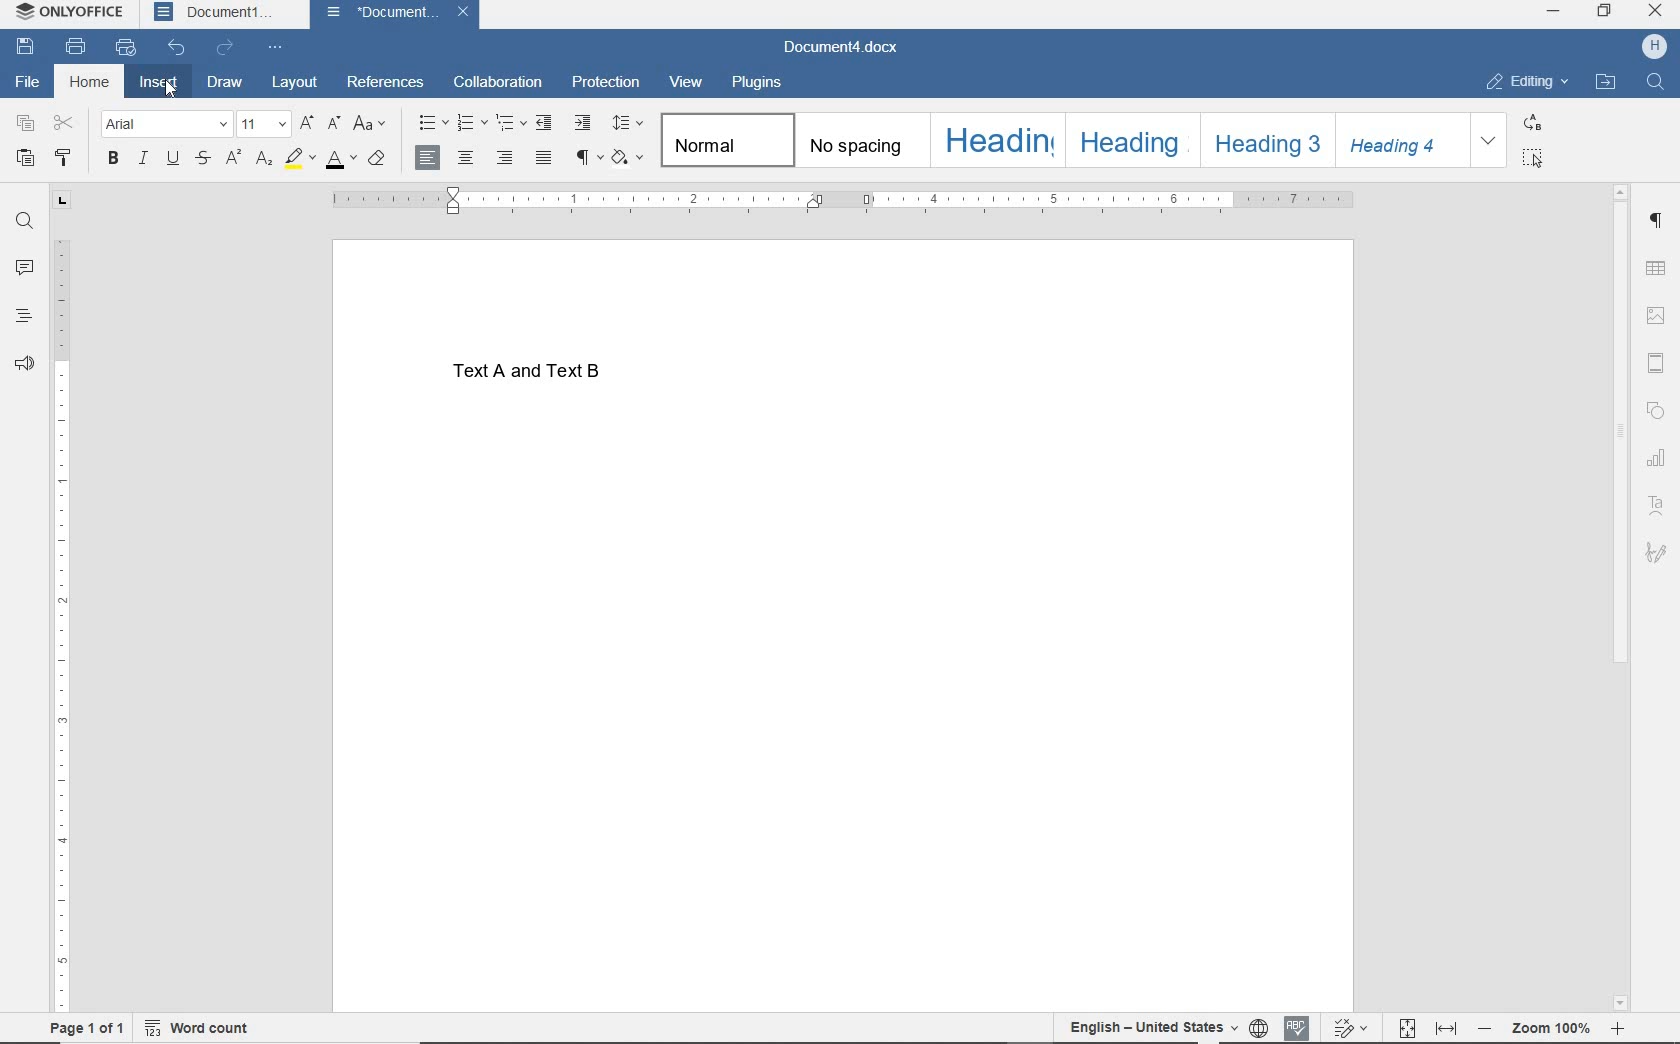 Image resolution: width=1680 pixels, height=1044 pixels. What do you see at coordinates (306, 125) in the screenshot?
I see `INCREMENT FONT SIZE` at bounding box center [306, 125].